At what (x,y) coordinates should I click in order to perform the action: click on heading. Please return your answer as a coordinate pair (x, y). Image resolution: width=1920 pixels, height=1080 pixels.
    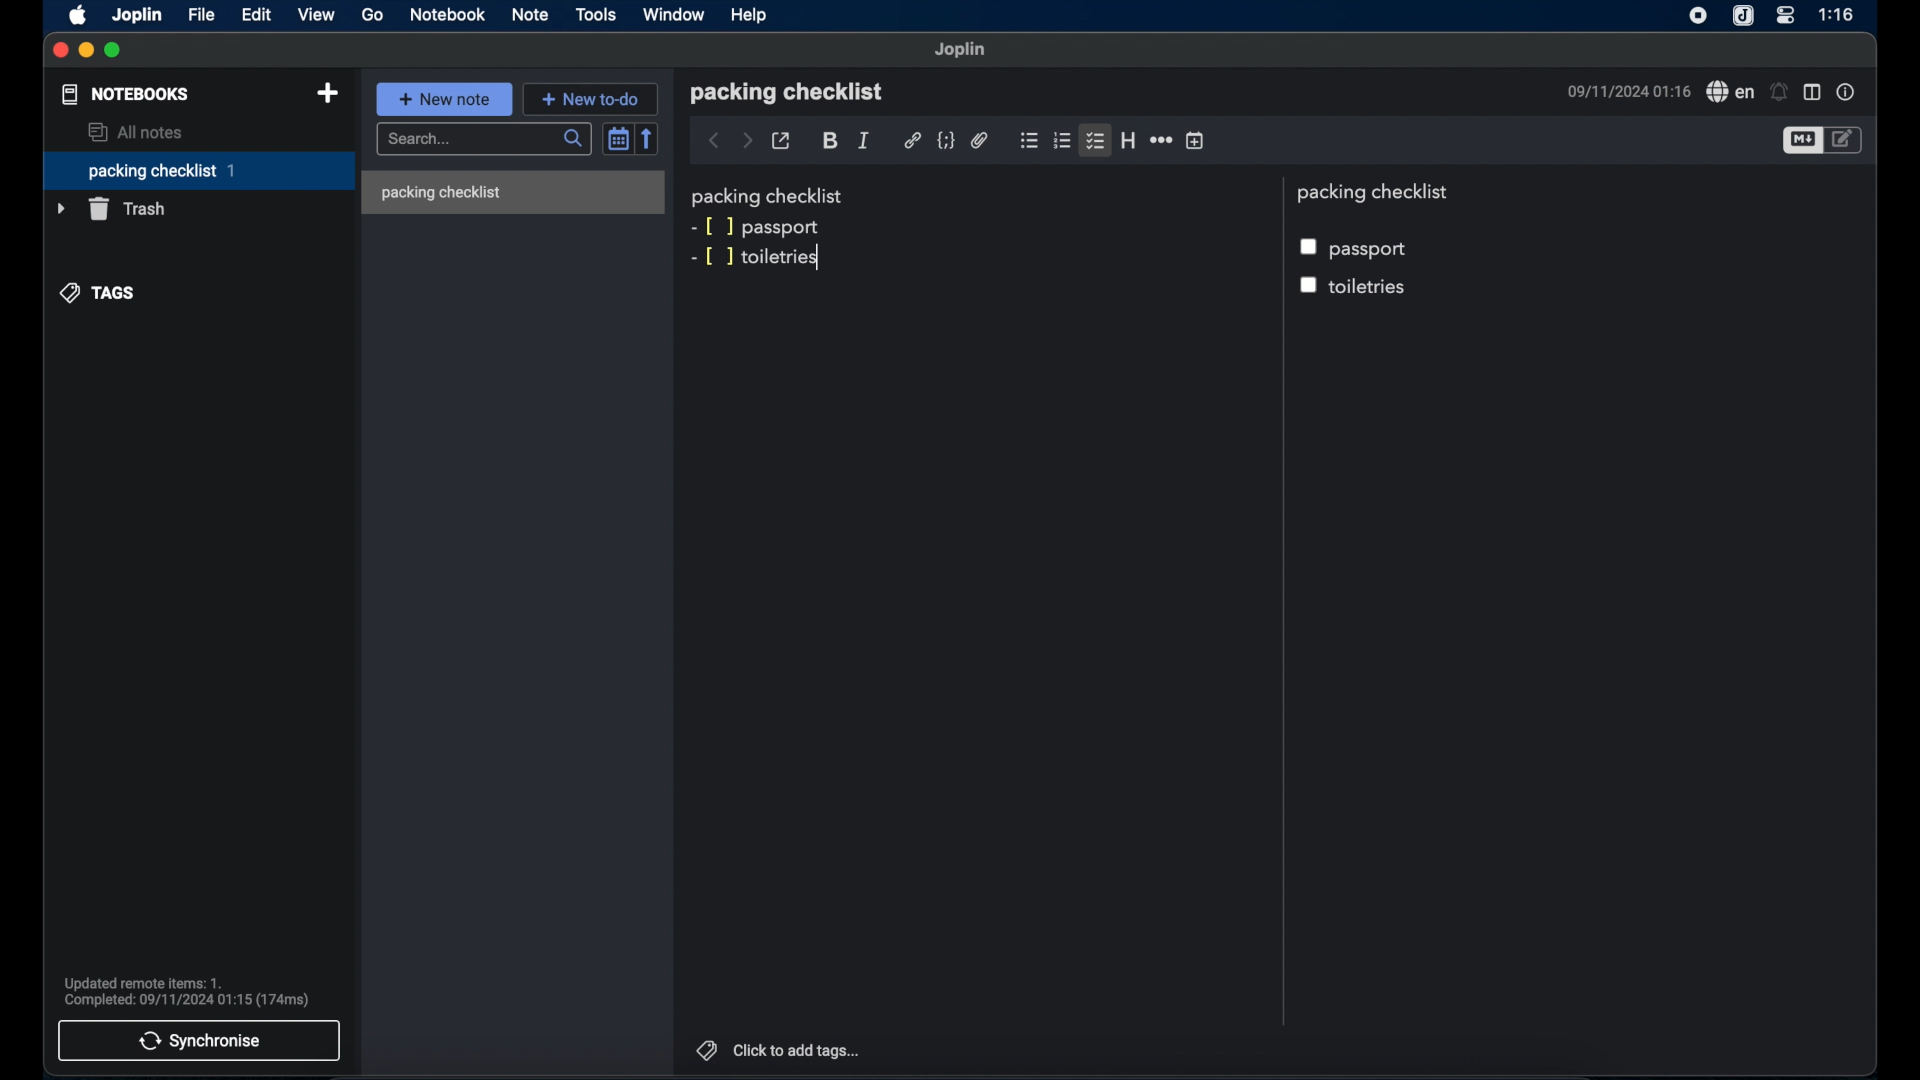
    Looking at the image, I should click on (1128, 140).